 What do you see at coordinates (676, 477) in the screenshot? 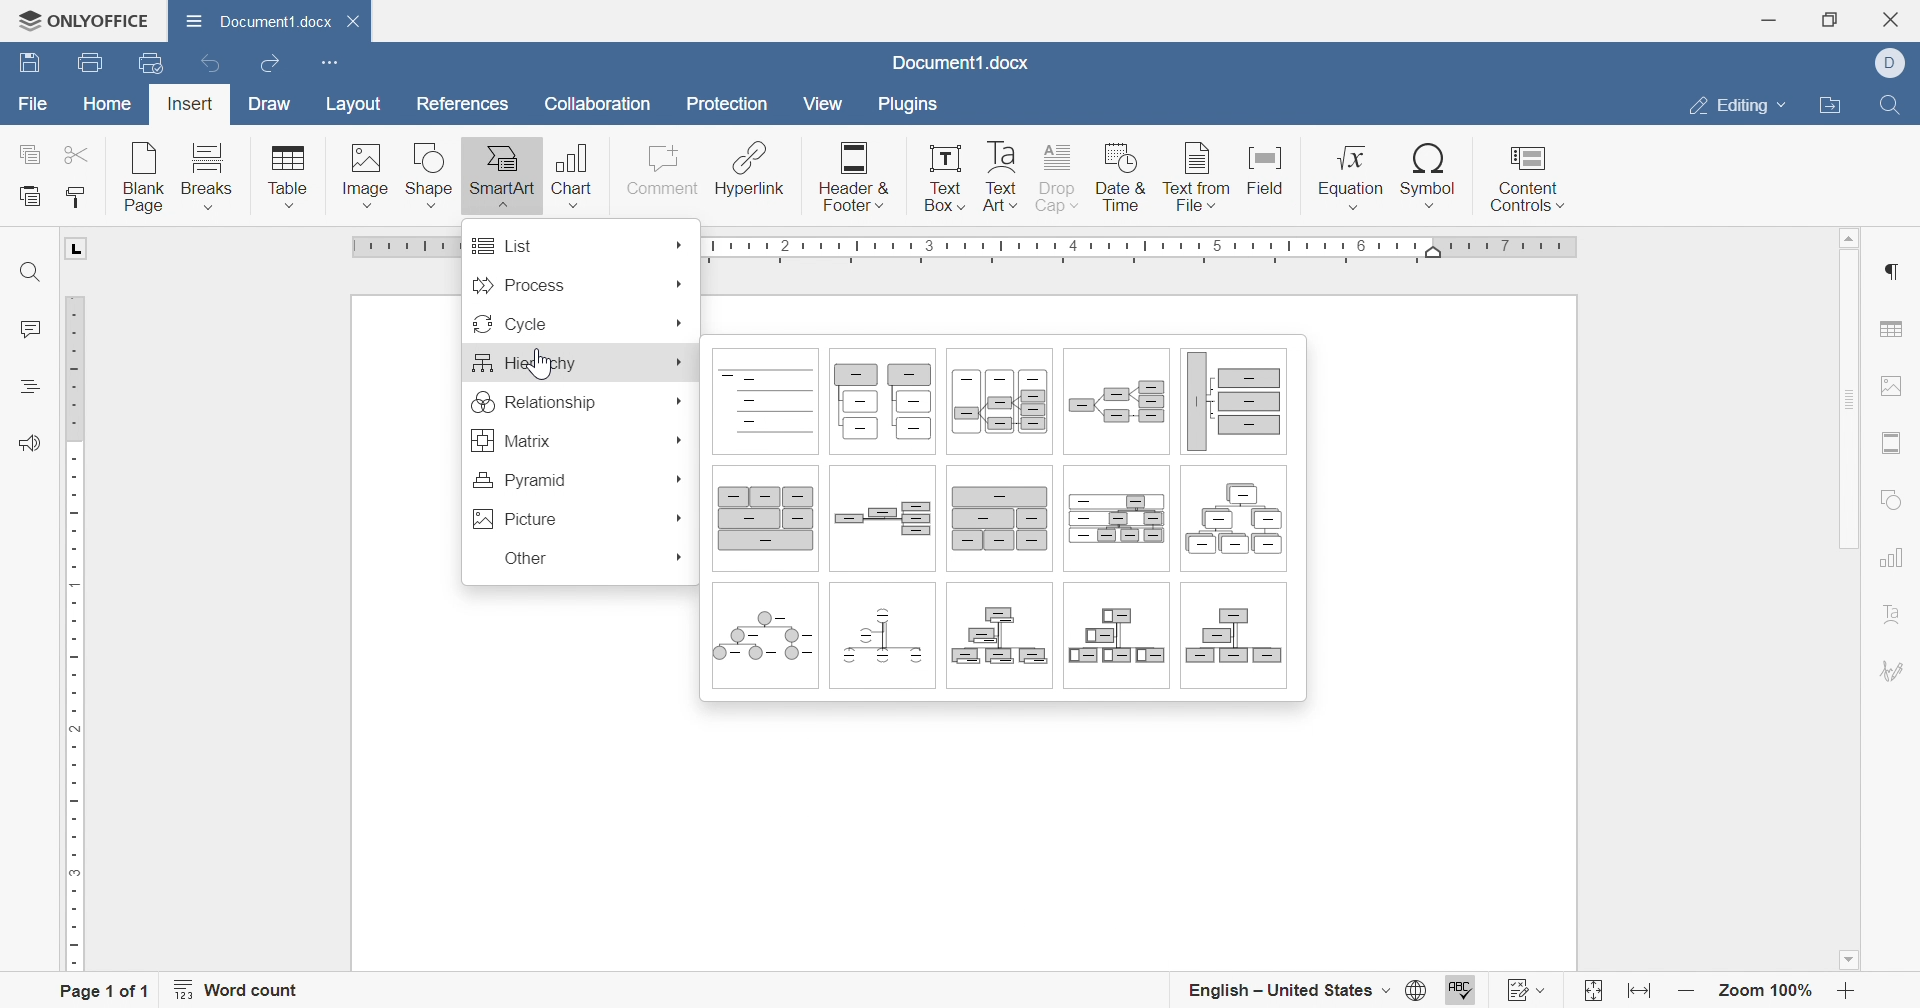
I see `More` at bounding box center [676, 477].